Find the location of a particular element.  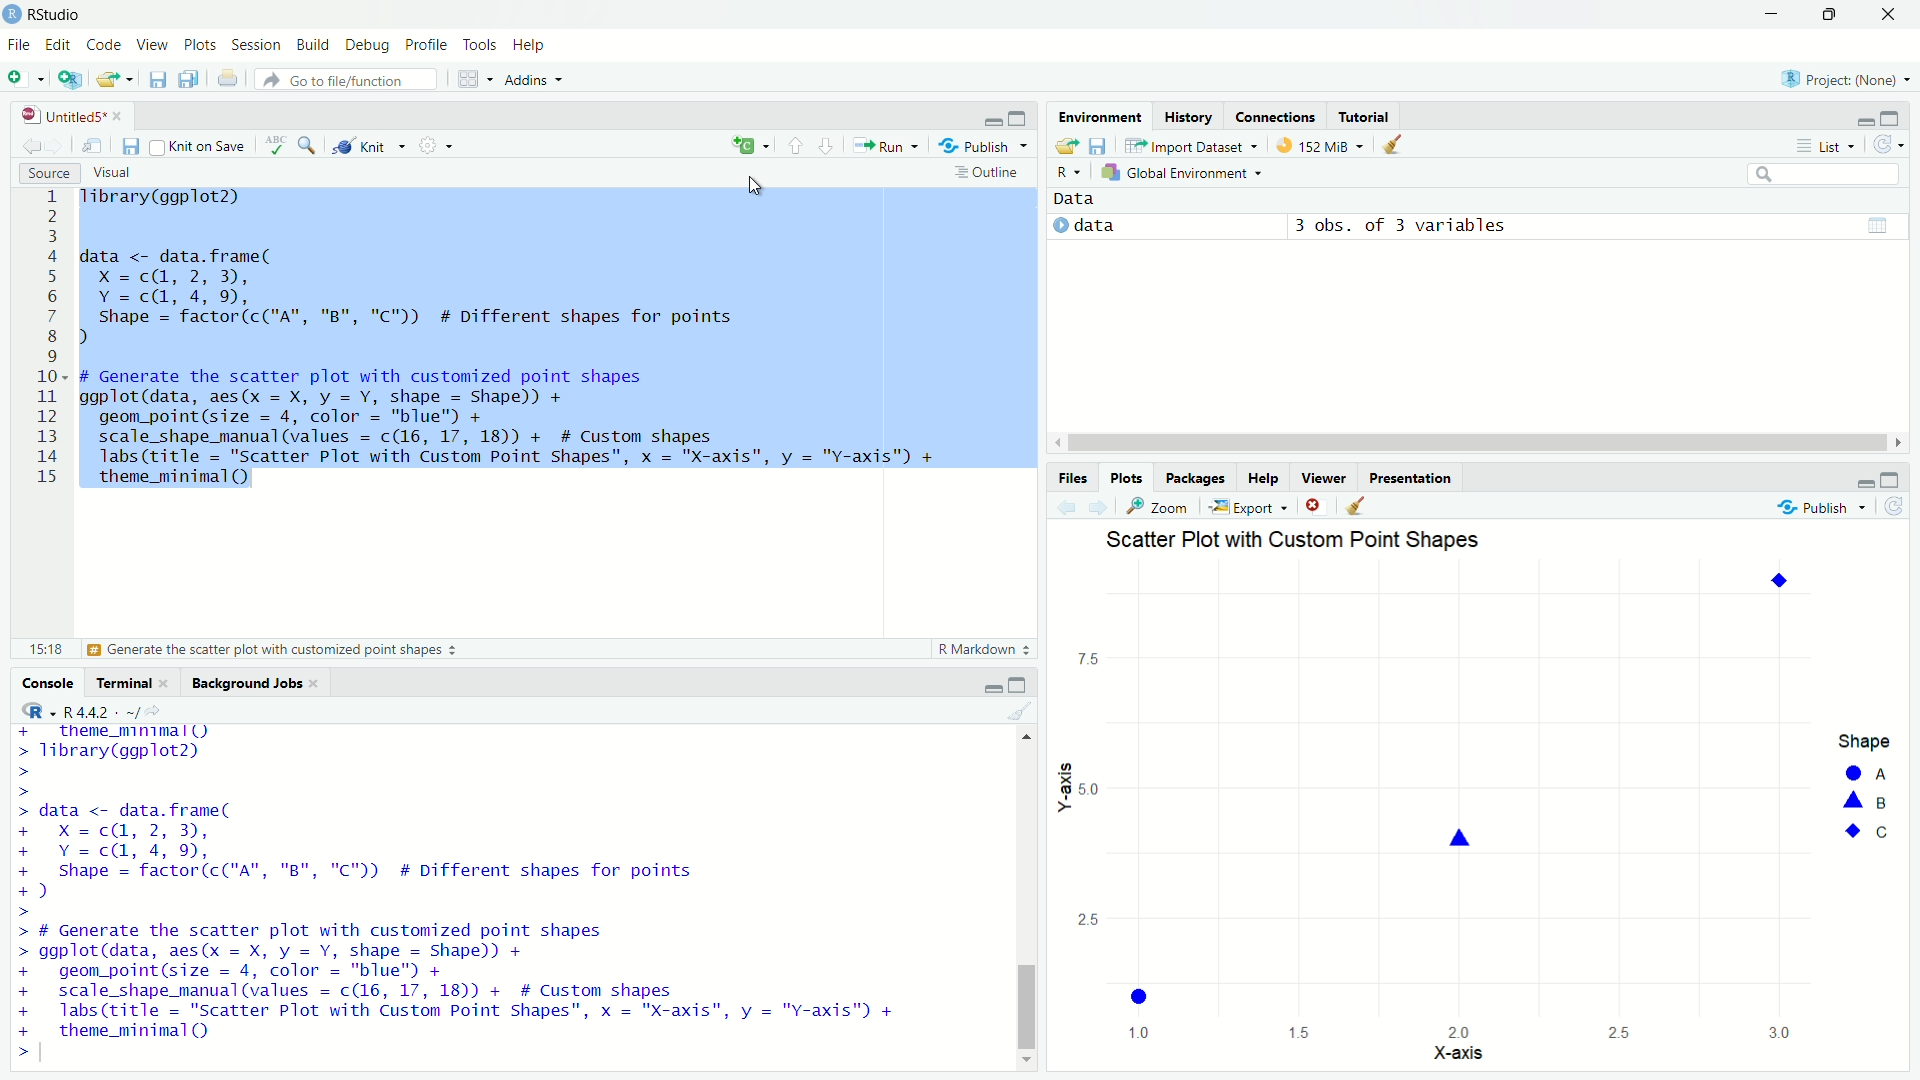

Knit on Save is located at coordinates (199, 145).